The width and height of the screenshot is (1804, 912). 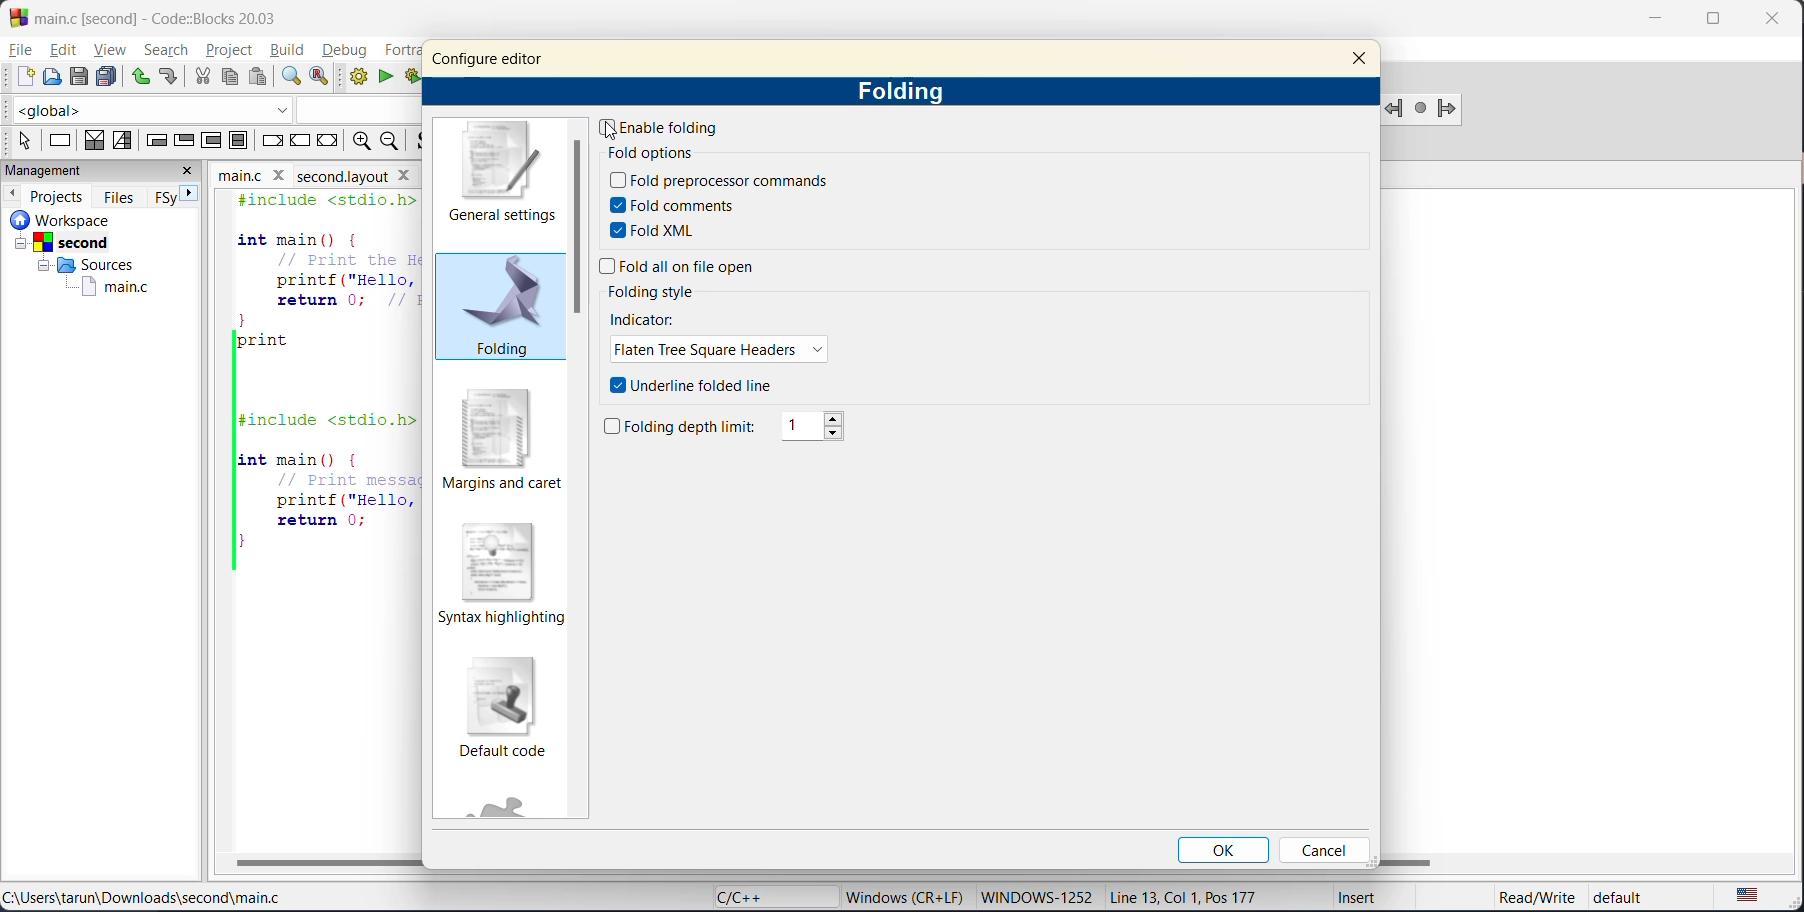 I want to click on text language, so click(x=1750, y=895).